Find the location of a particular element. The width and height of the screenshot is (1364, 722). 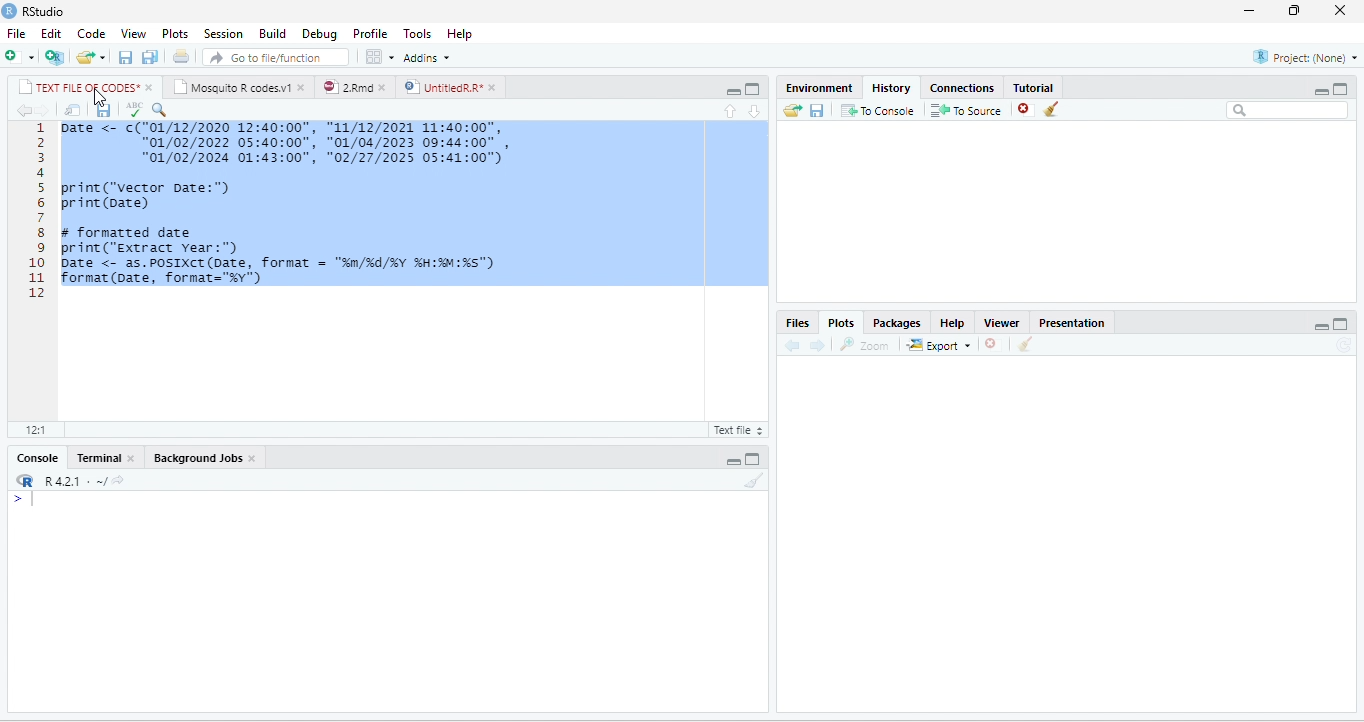

cursor is located at coordinates (100, 97).